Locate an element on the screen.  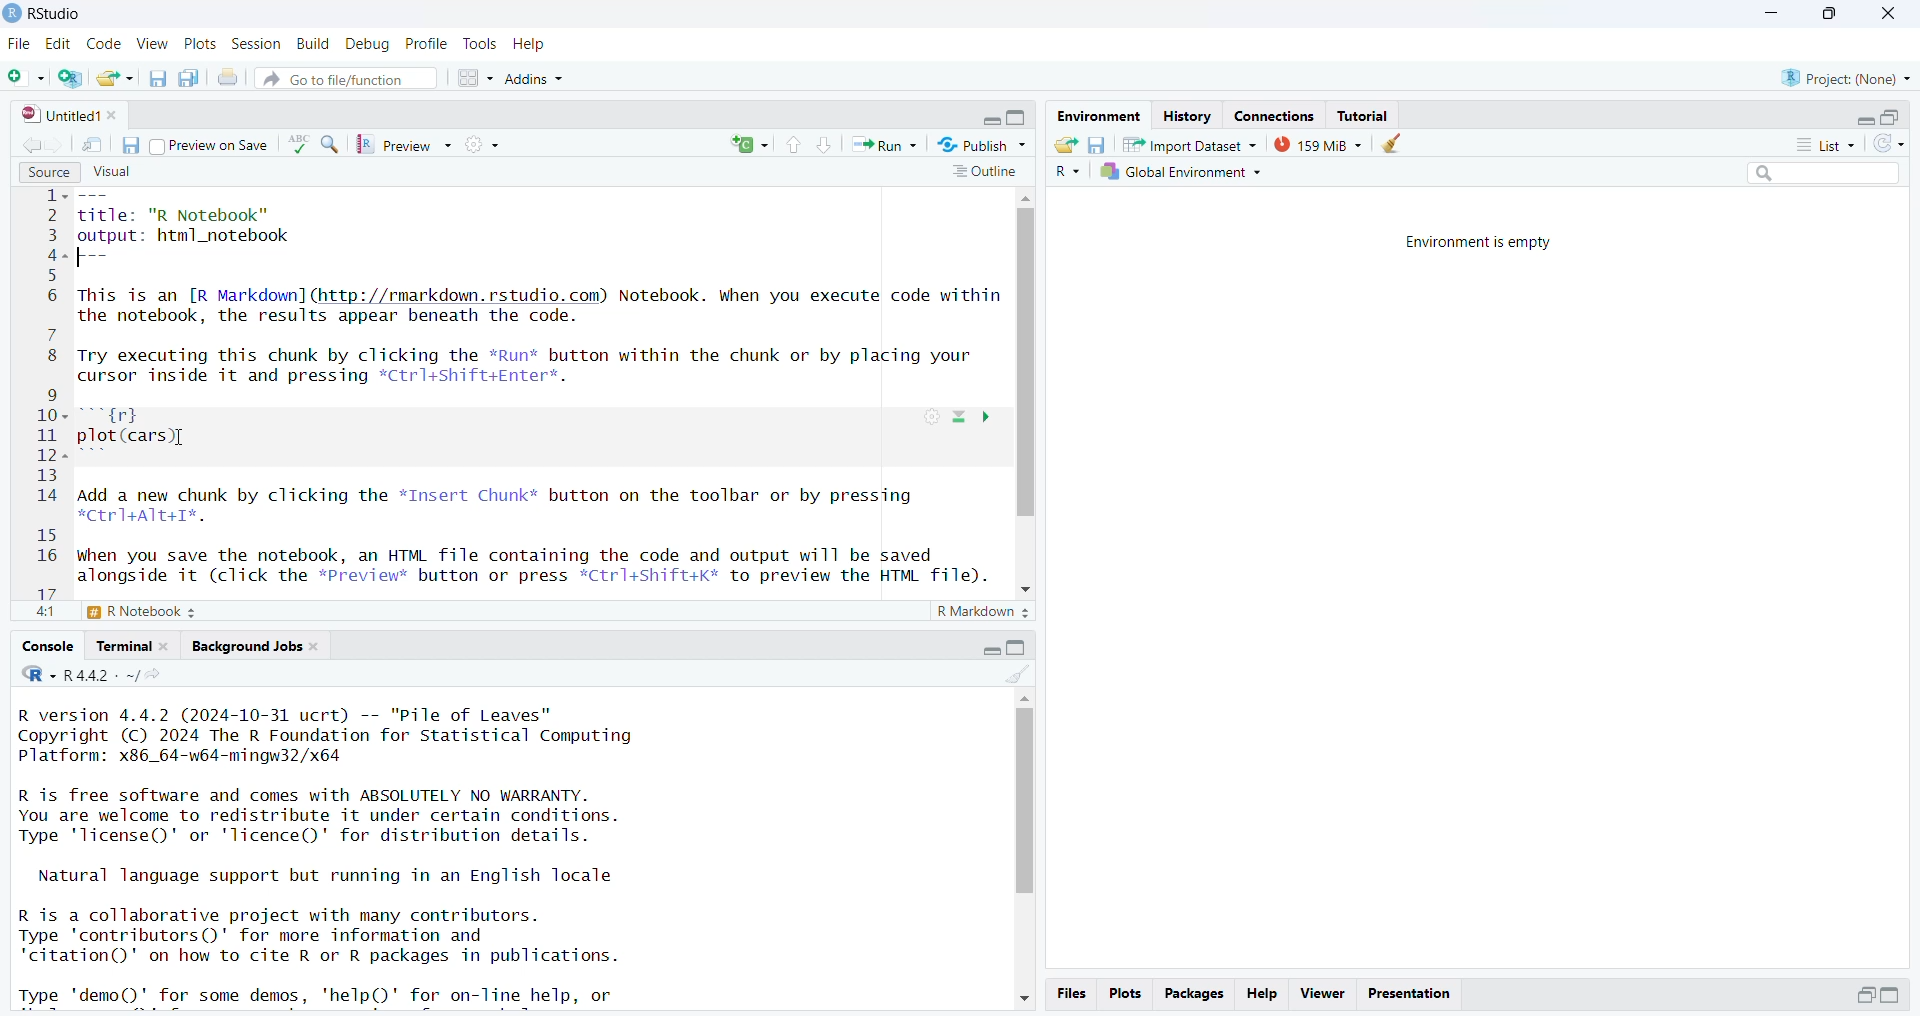
R is located at coordinates (1064, 173).